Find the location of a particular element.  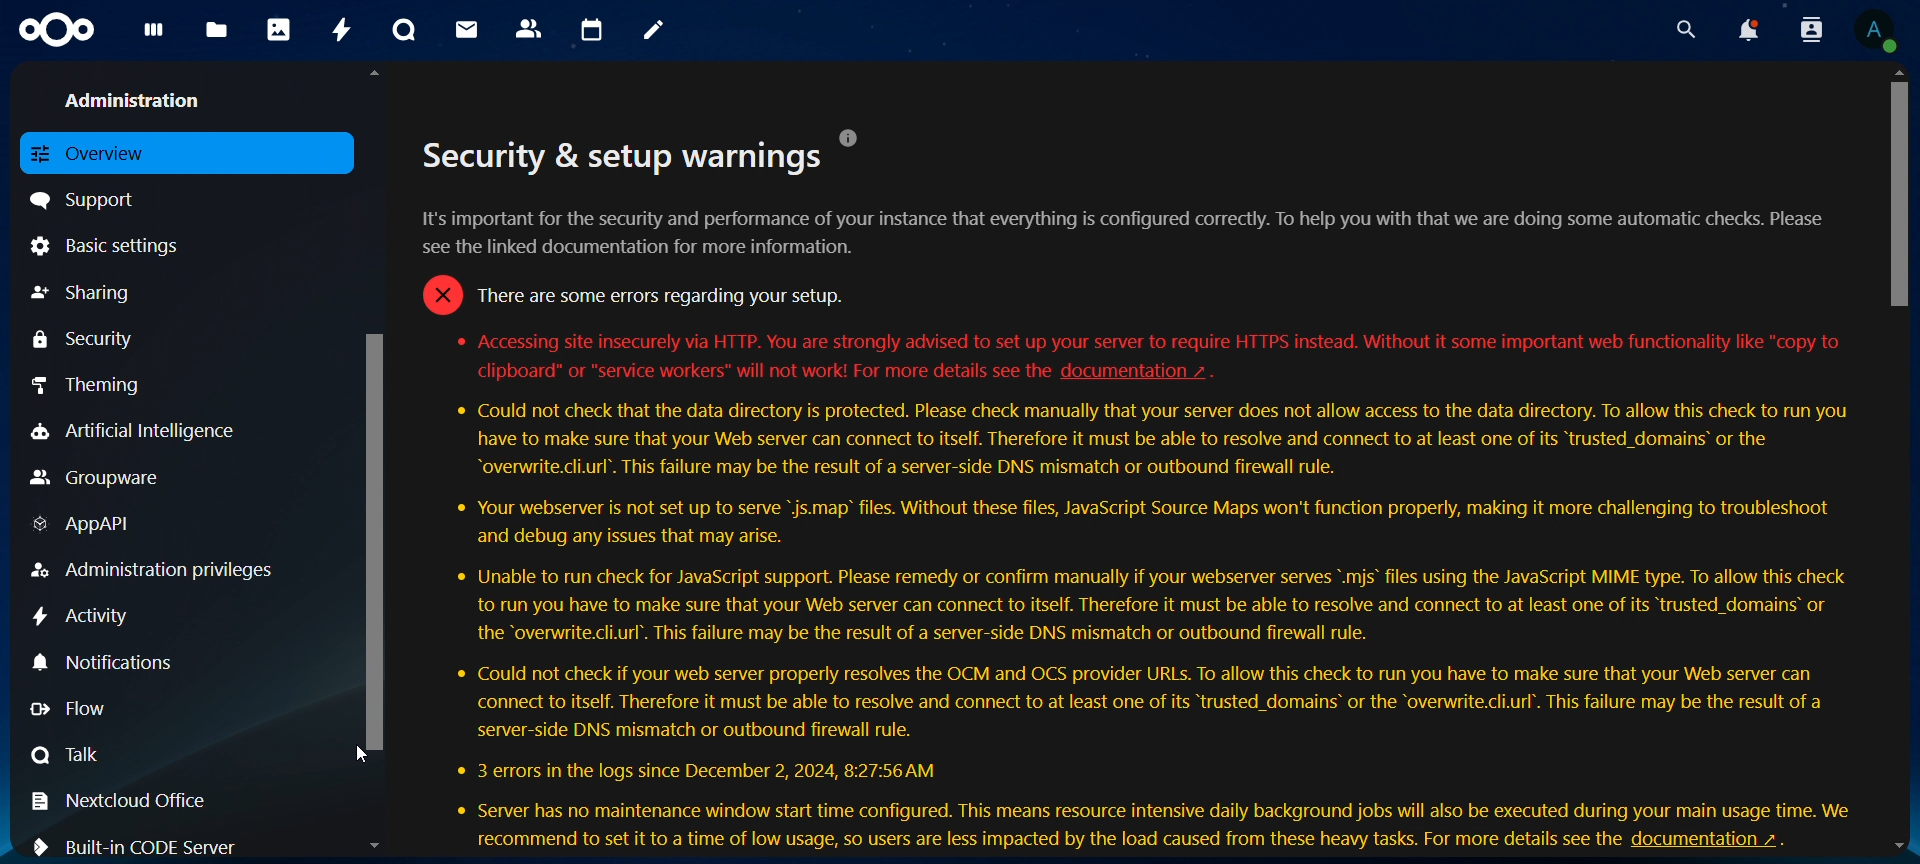

search contacts is located at coordinates (1816, 31).